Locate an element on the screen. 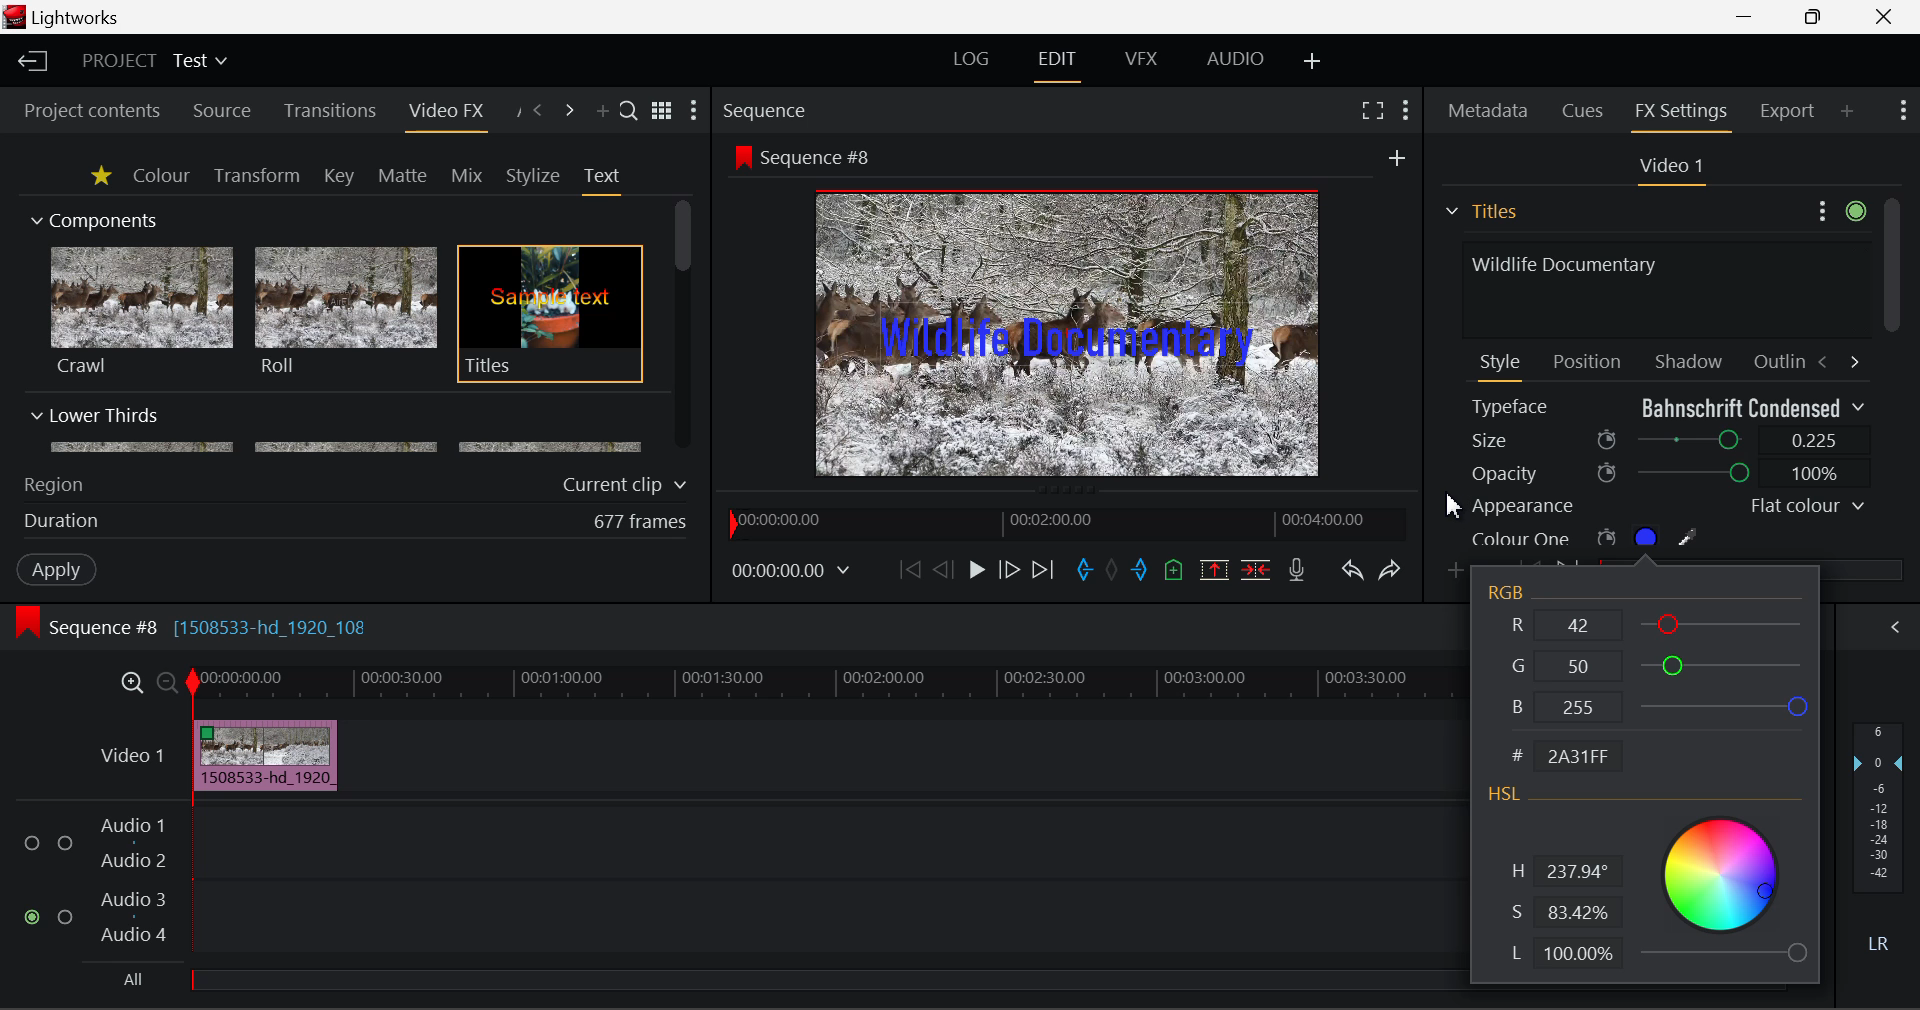 The width and height of the screenshot is (1920, 1010). B is located at coordinates (1656, 707).